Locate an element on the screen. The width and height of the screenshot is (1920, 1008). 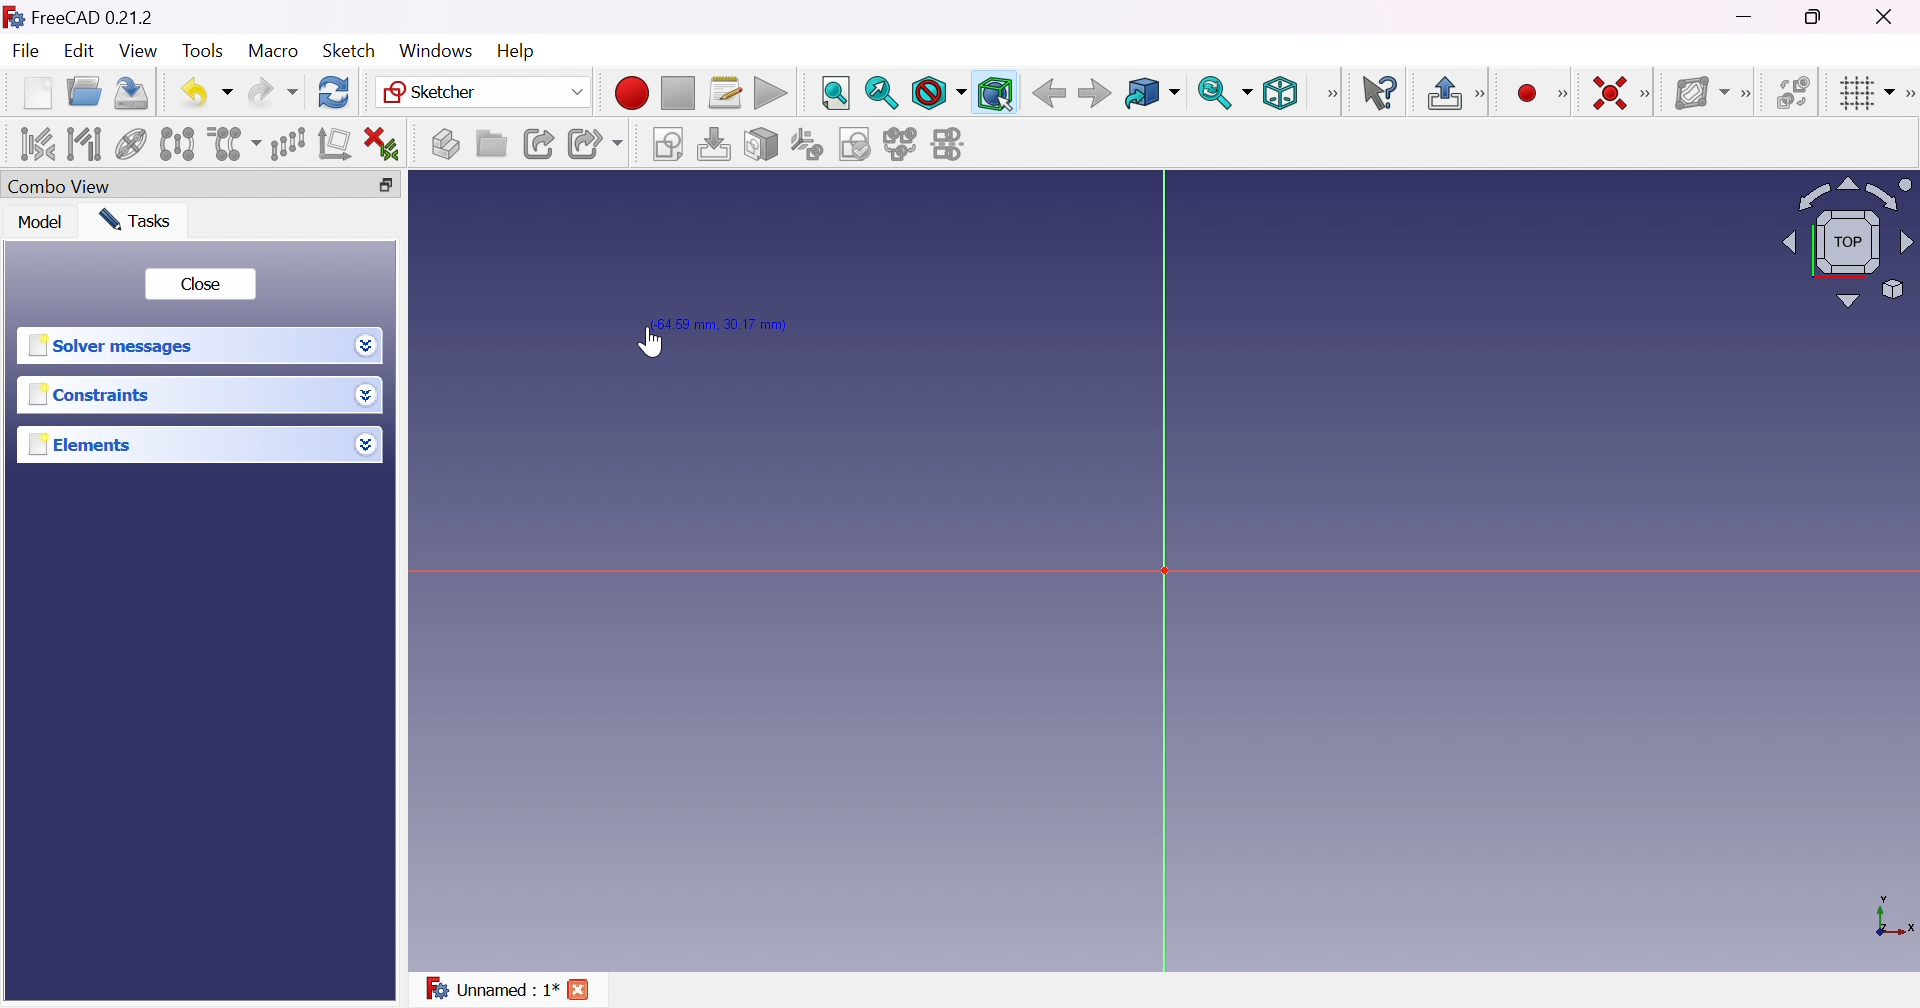
[Sketcher B-spline tools] is located at coordinates (1748, 94).